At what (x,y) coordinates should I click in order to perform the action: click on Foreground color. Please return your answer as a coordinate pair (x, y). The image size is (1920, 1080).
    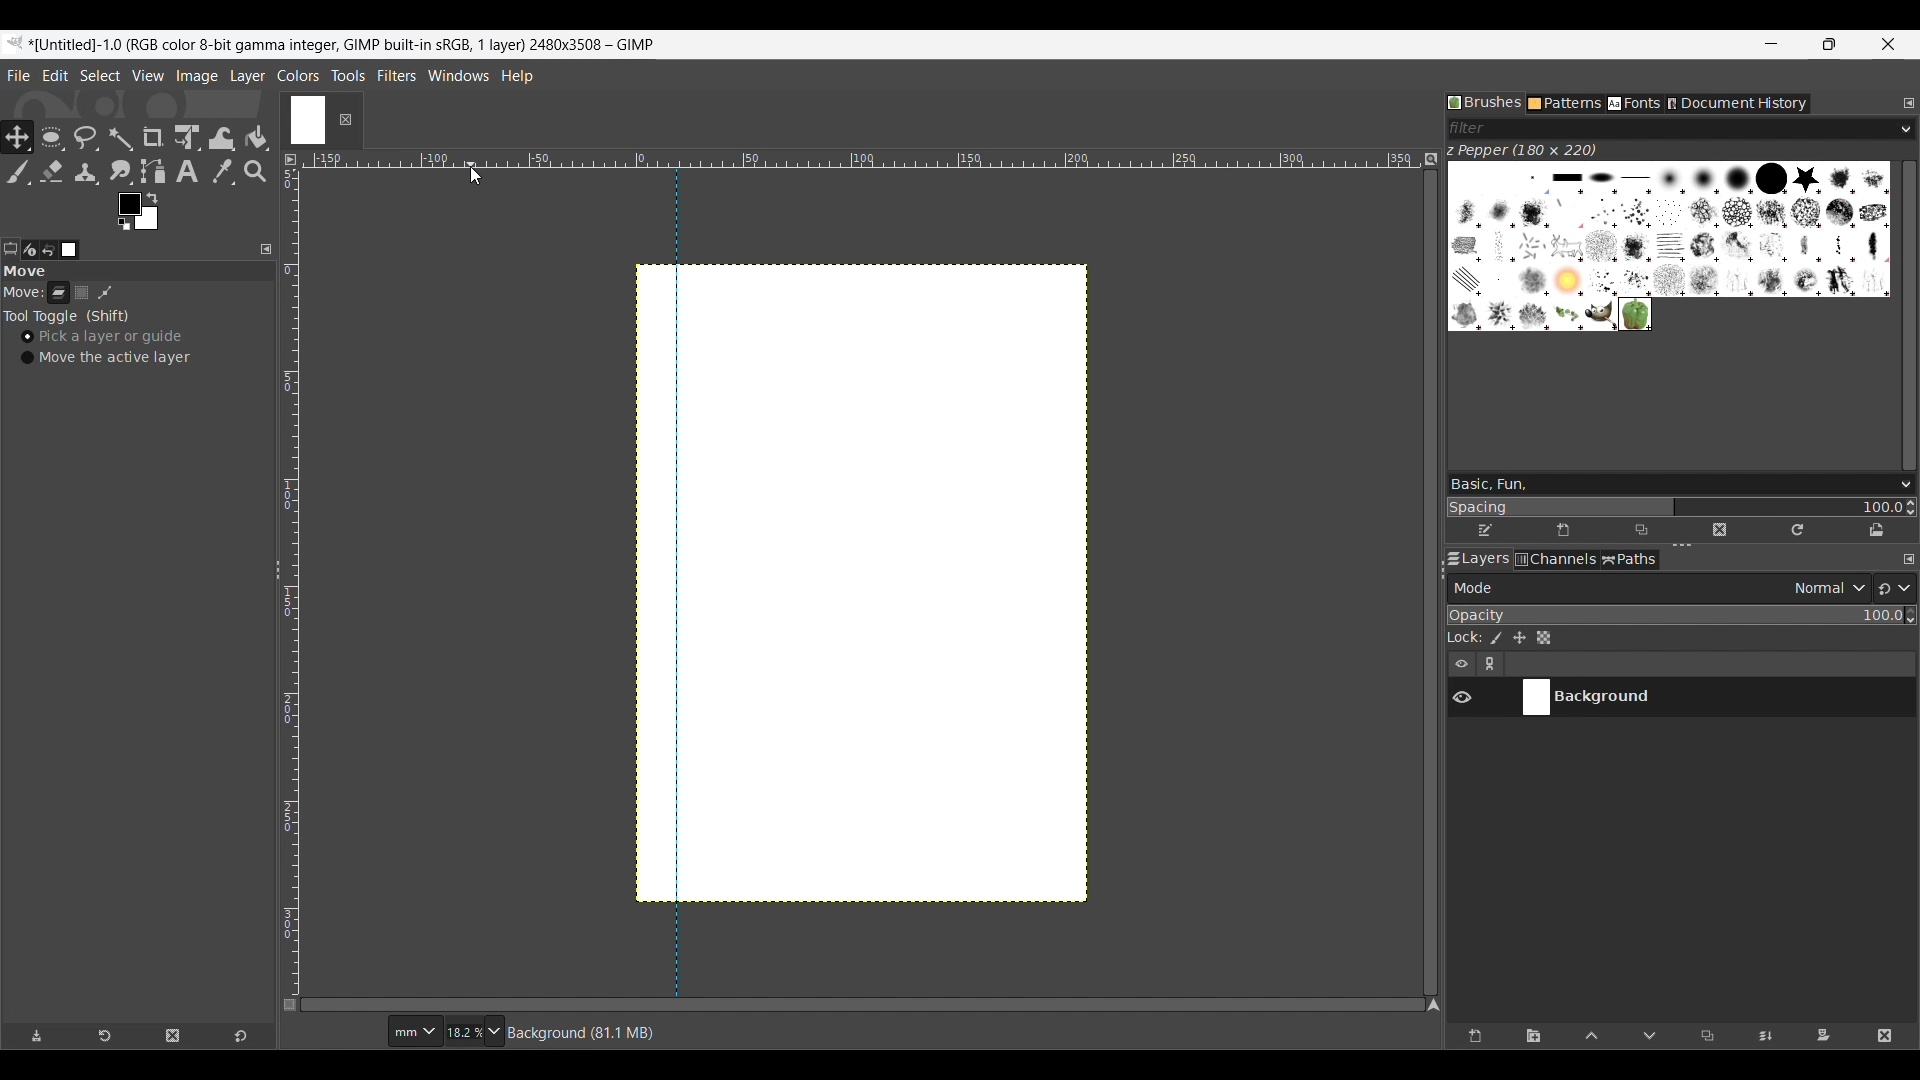
    Looking at the image, I should click on (137, 211).